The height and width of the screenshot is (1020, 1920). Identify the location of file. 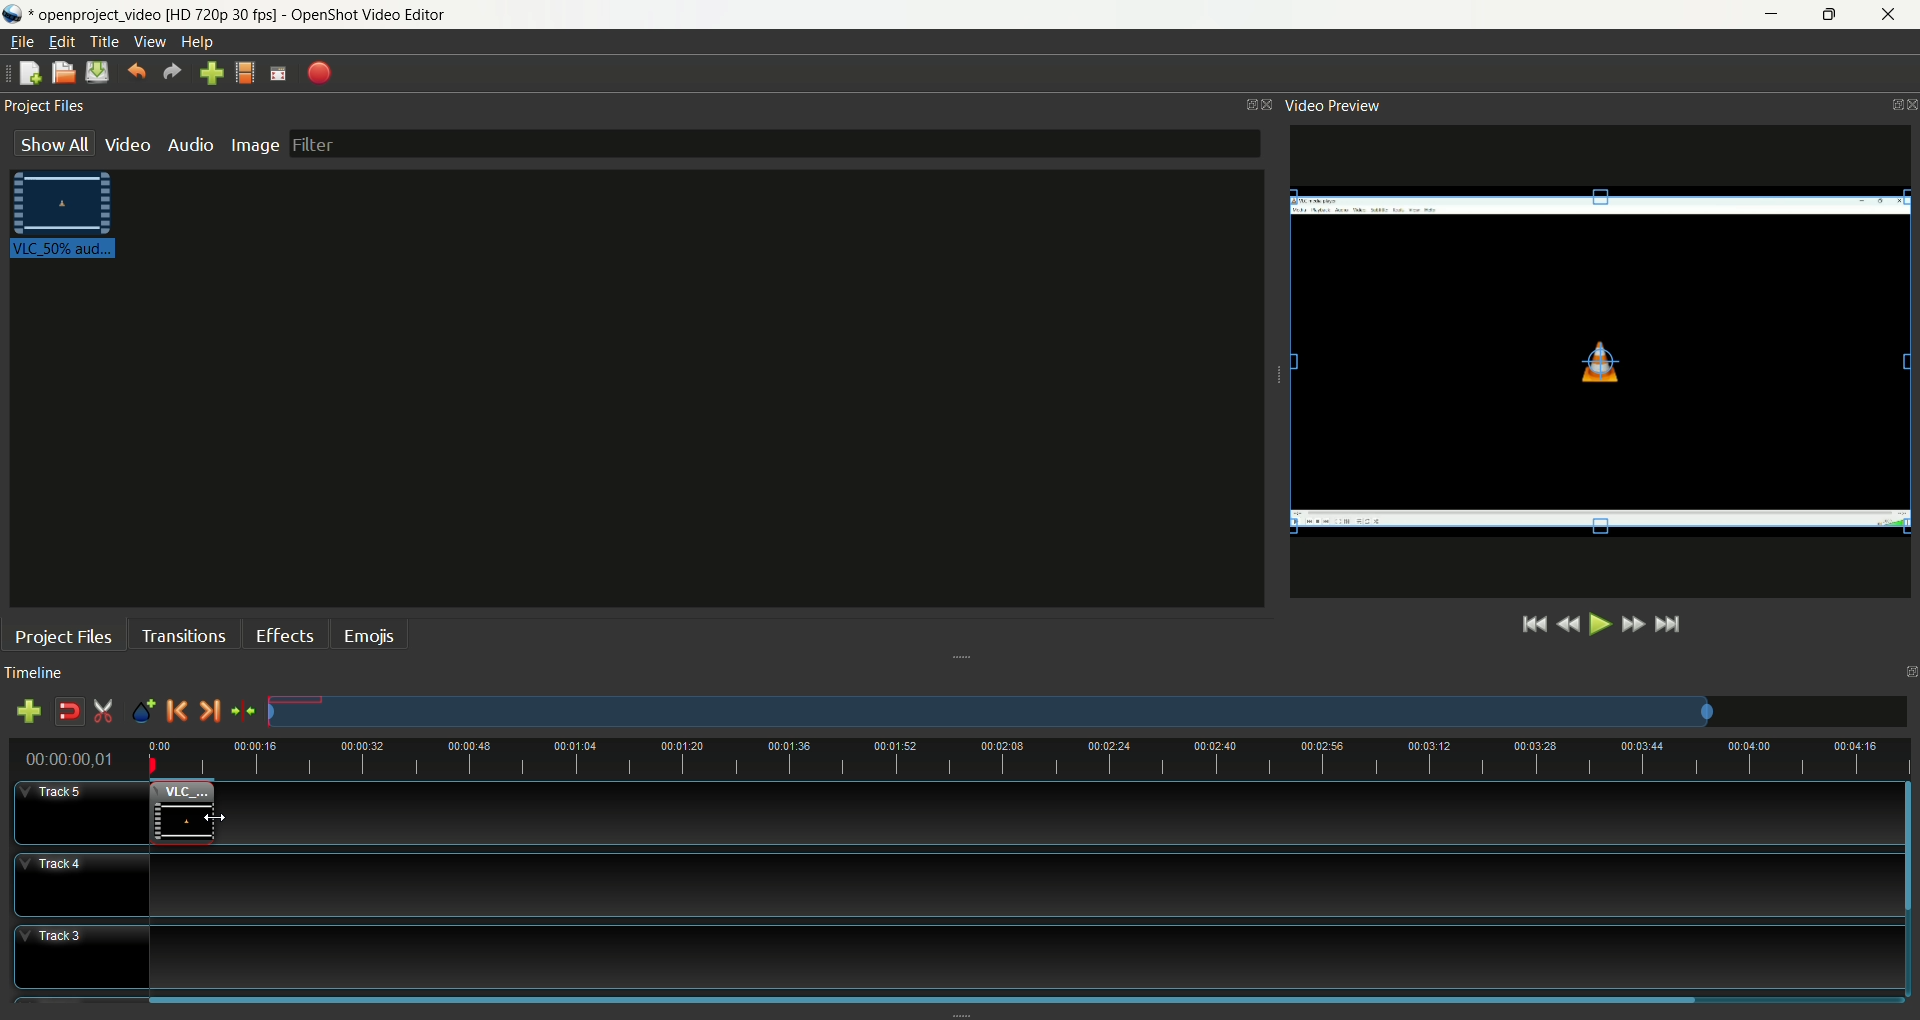
(28, 42).